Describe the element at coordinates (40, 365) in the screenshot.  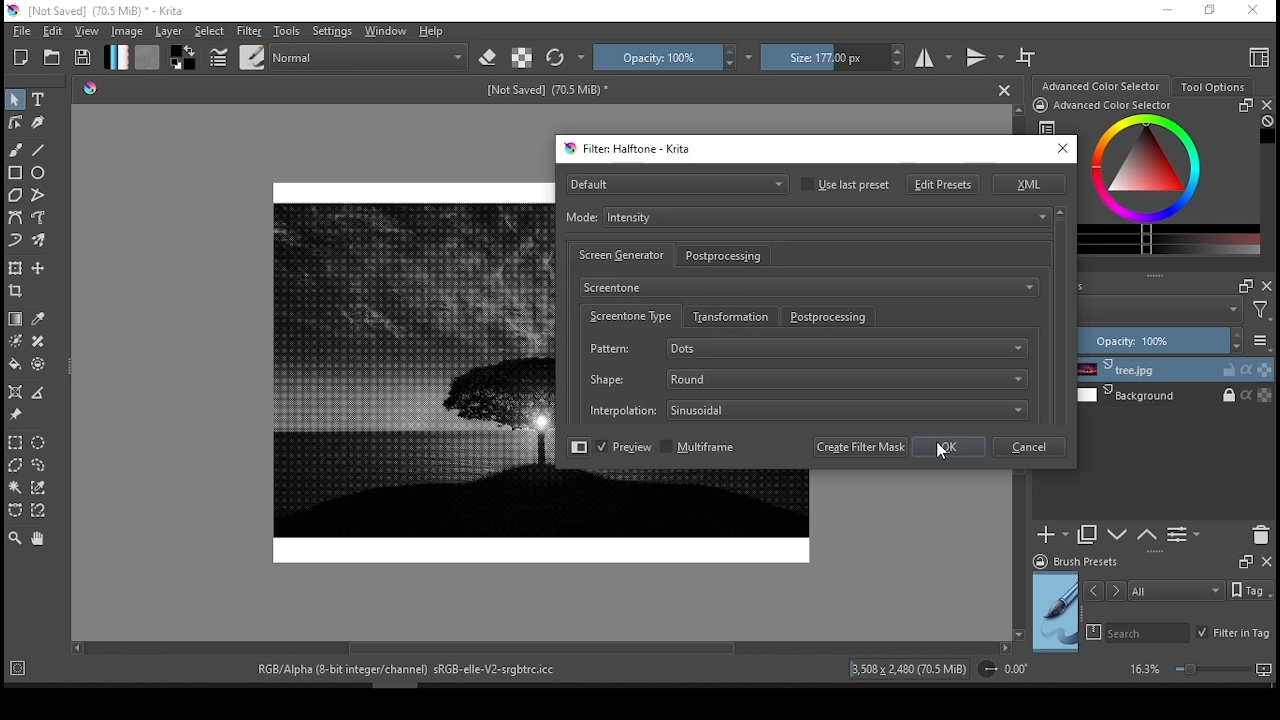
I see `enclose and fill tool` at that location.